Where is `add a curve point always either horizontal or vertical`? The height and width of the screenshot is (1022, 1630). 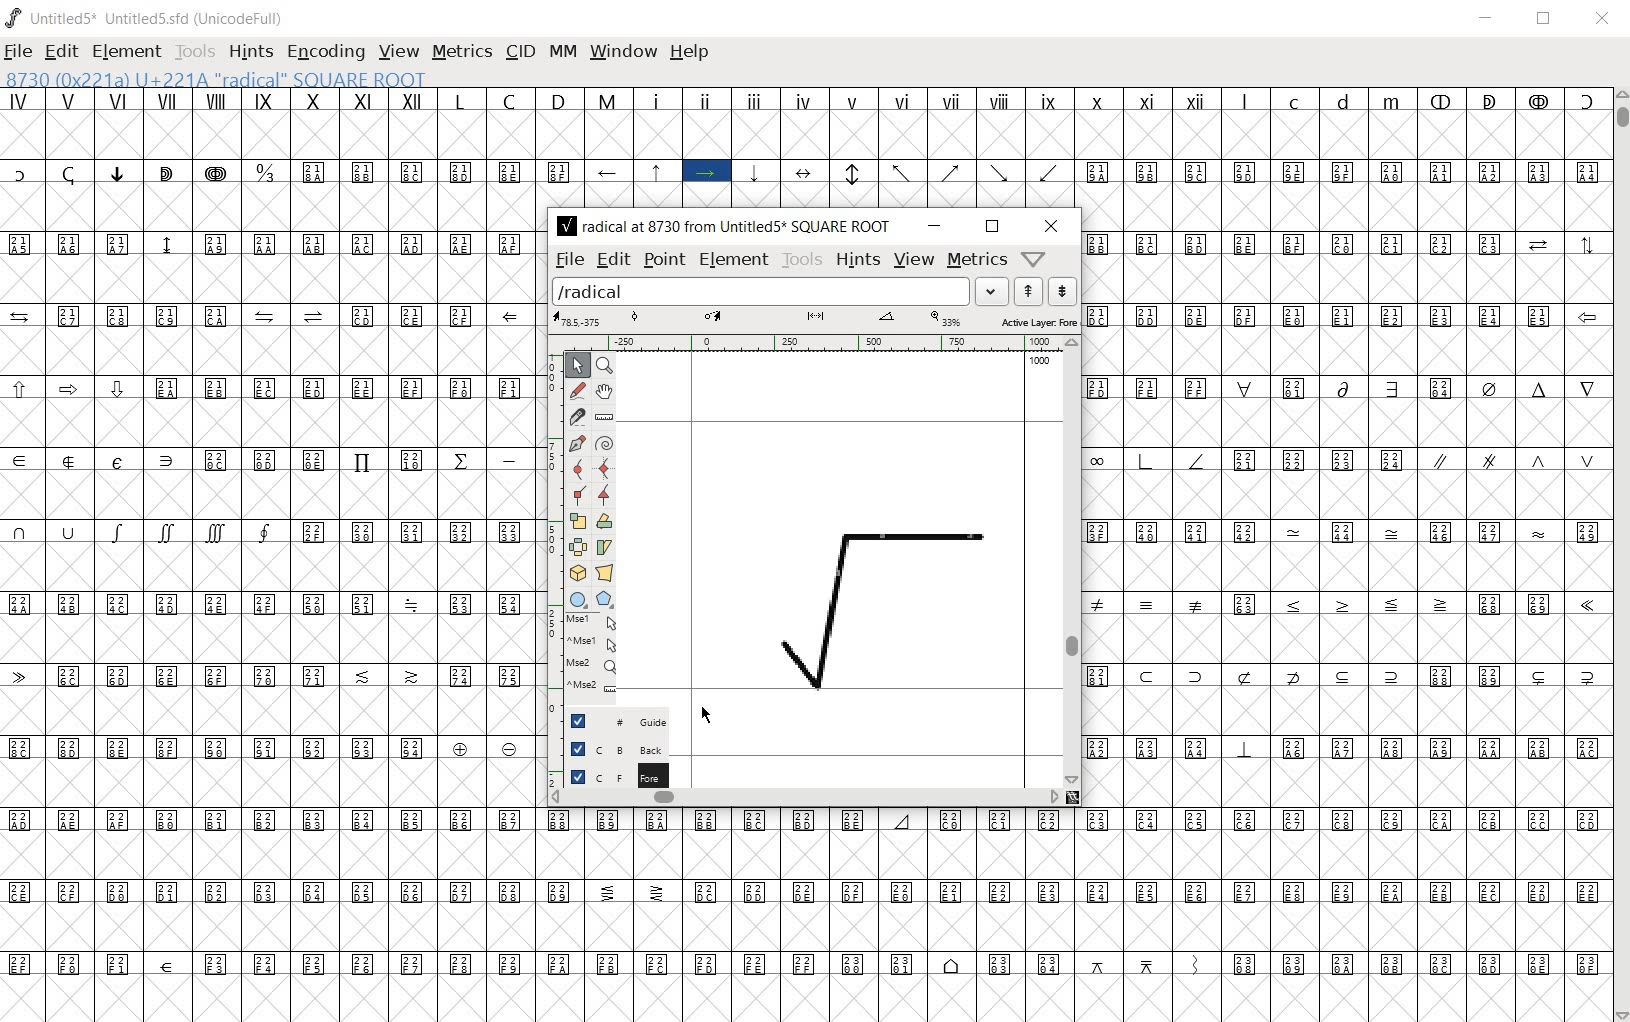
add a curve point always either horizontal or vertical is located at coordinates (578, 468).